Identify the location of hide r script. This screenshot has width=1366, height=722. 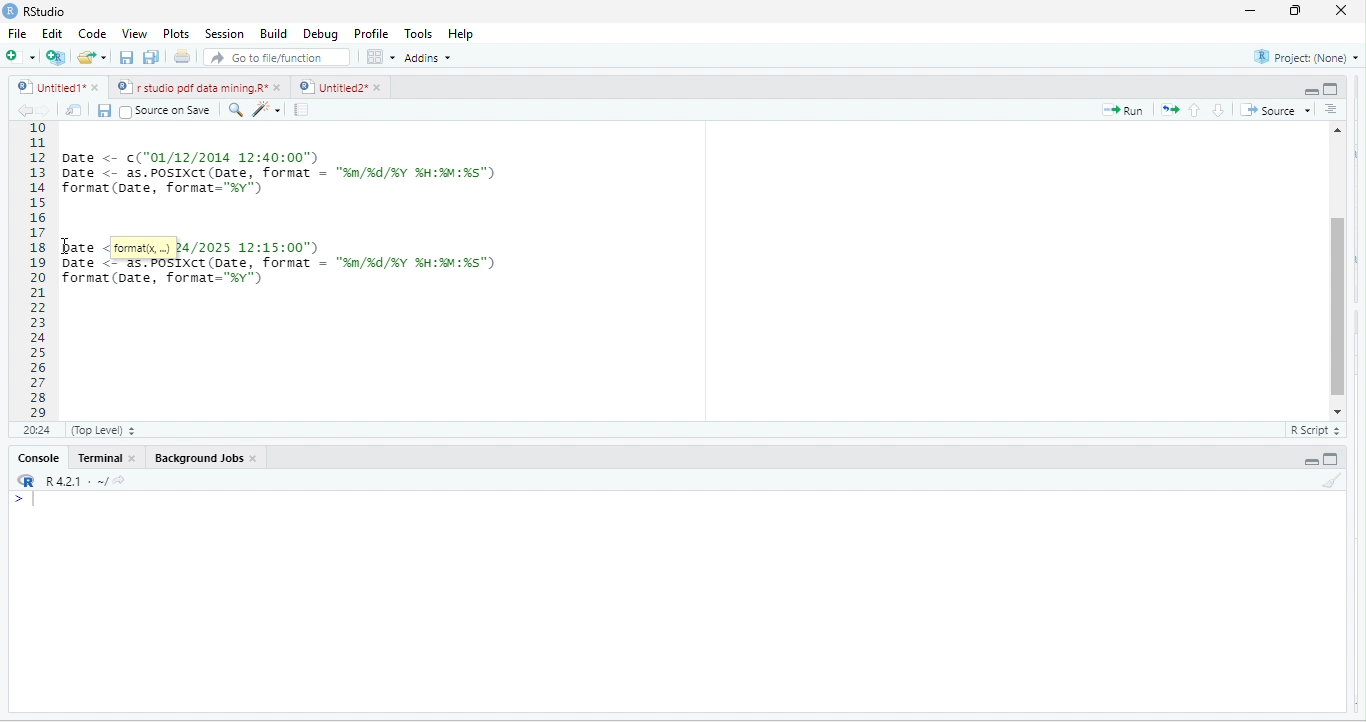
(1308, 86).